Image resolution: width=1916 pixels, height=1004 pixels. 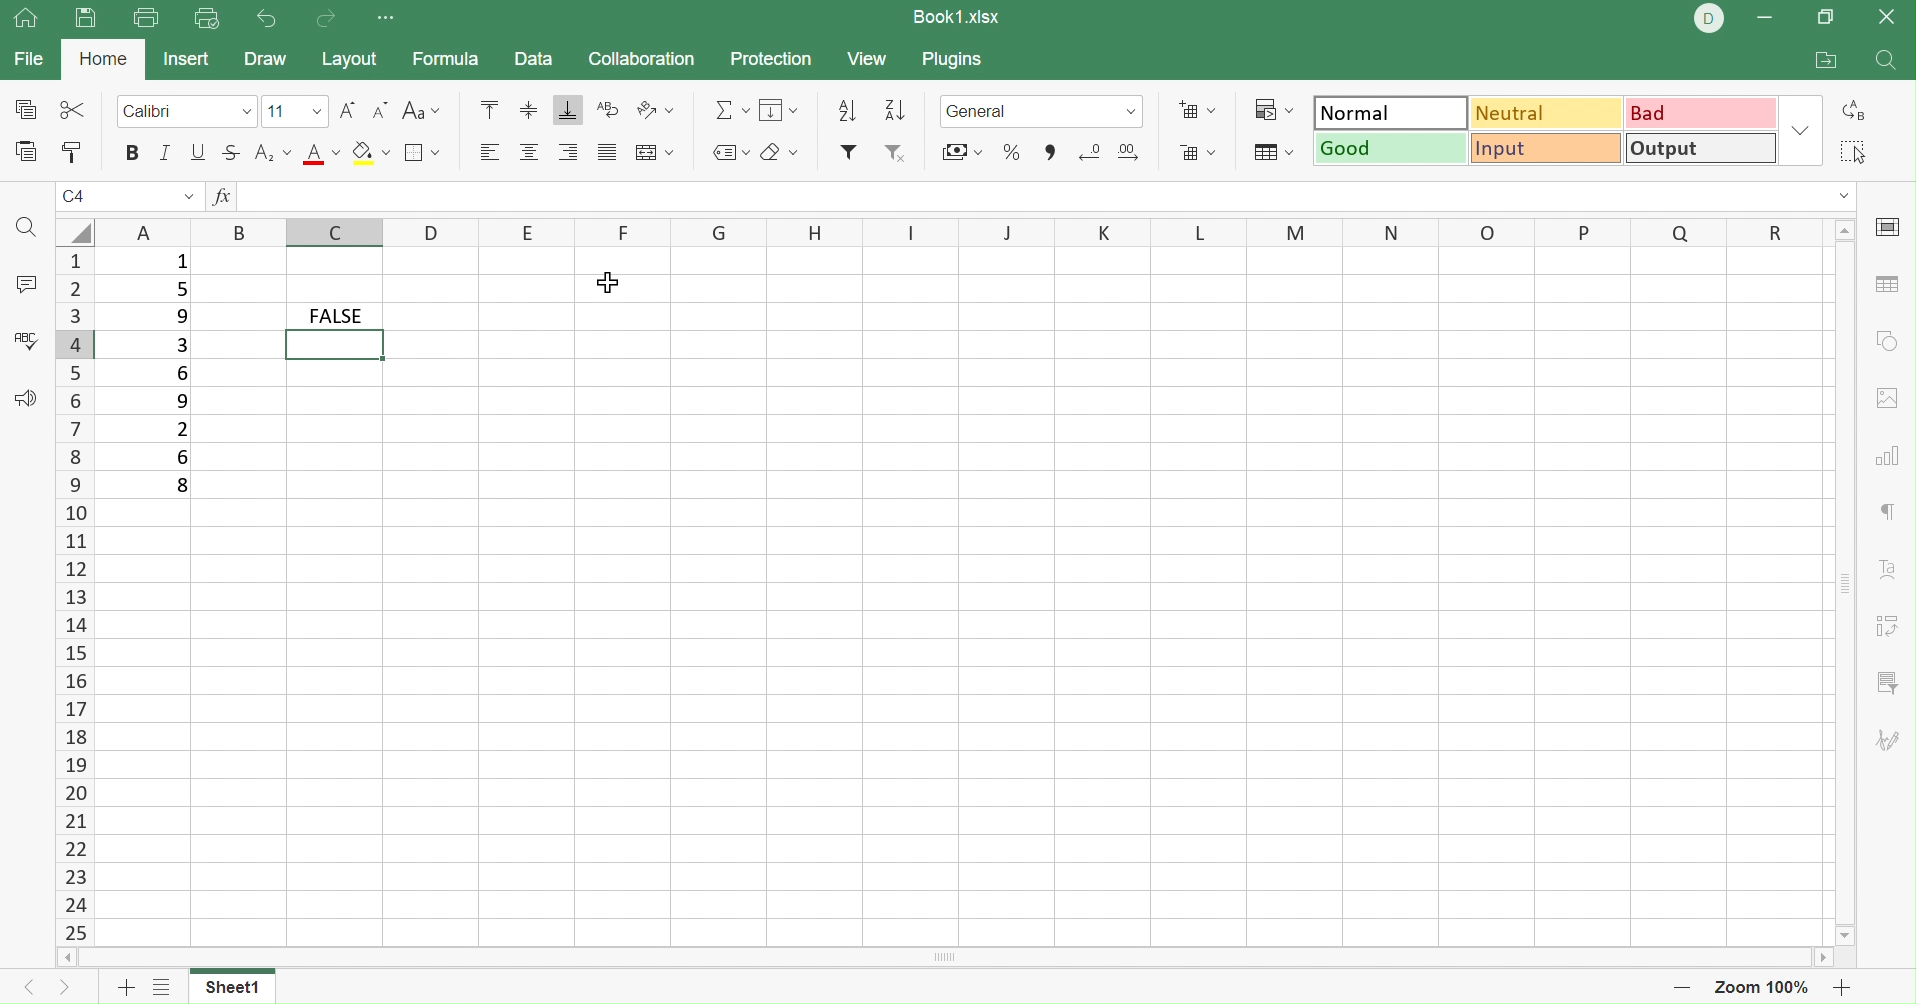 What do you see at coordinates (248, 198) in the screenshot?
I see `1` at bounding box center [248, 198].